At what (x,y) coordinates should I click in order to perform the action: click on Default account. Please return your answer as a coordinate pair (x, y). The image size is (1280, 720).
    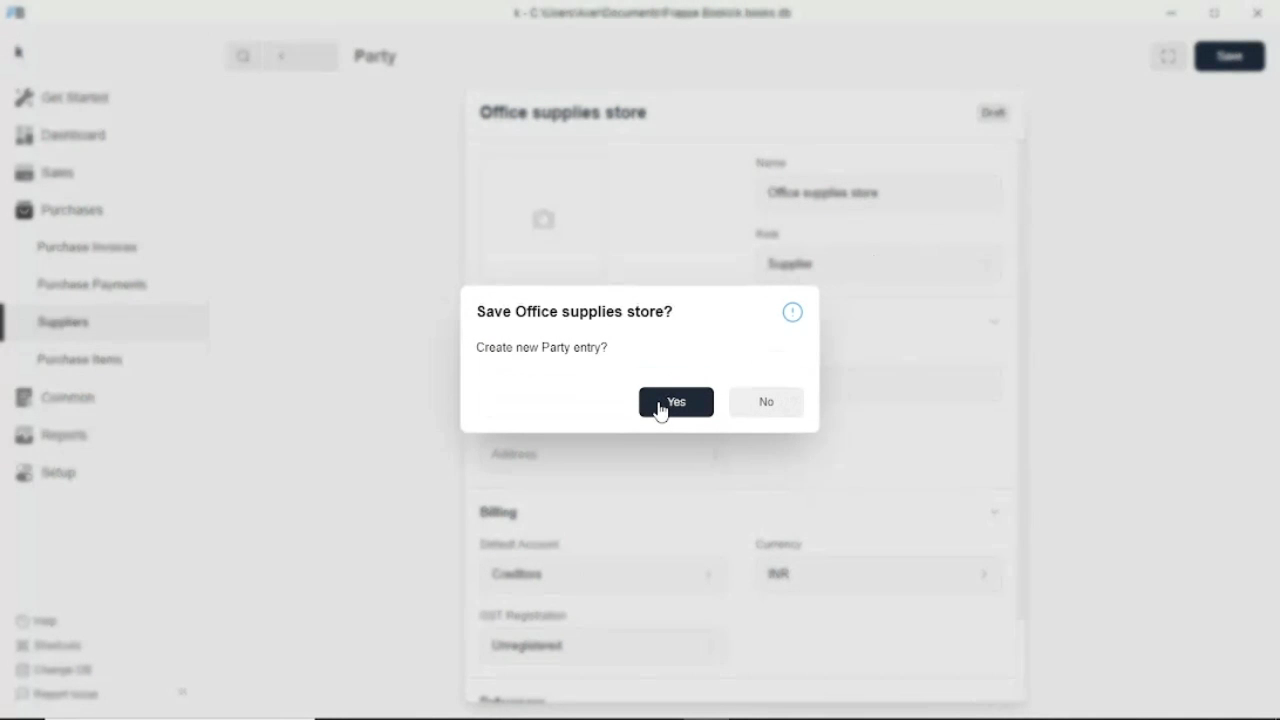
    Looking at the image, I should click on (522, 545).